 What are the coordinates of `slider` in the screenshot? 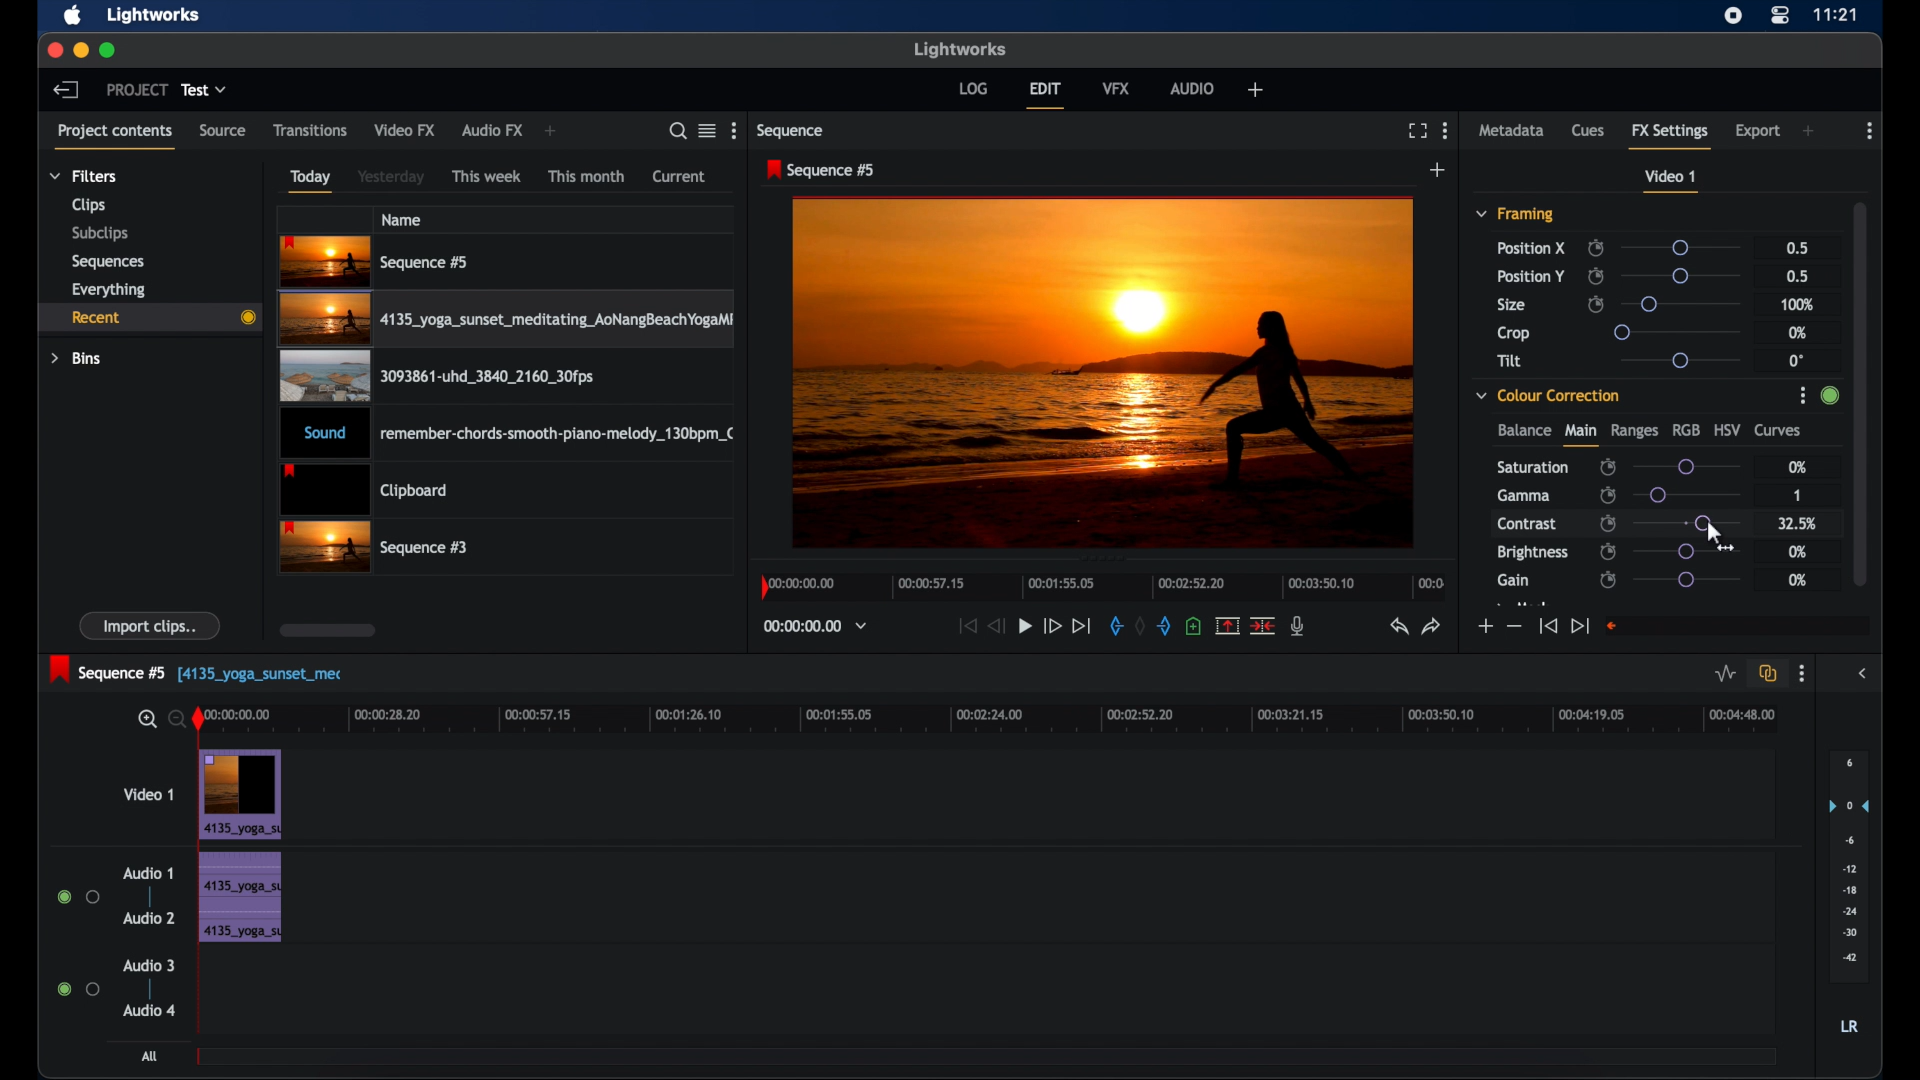 It's located at (1674, 332).